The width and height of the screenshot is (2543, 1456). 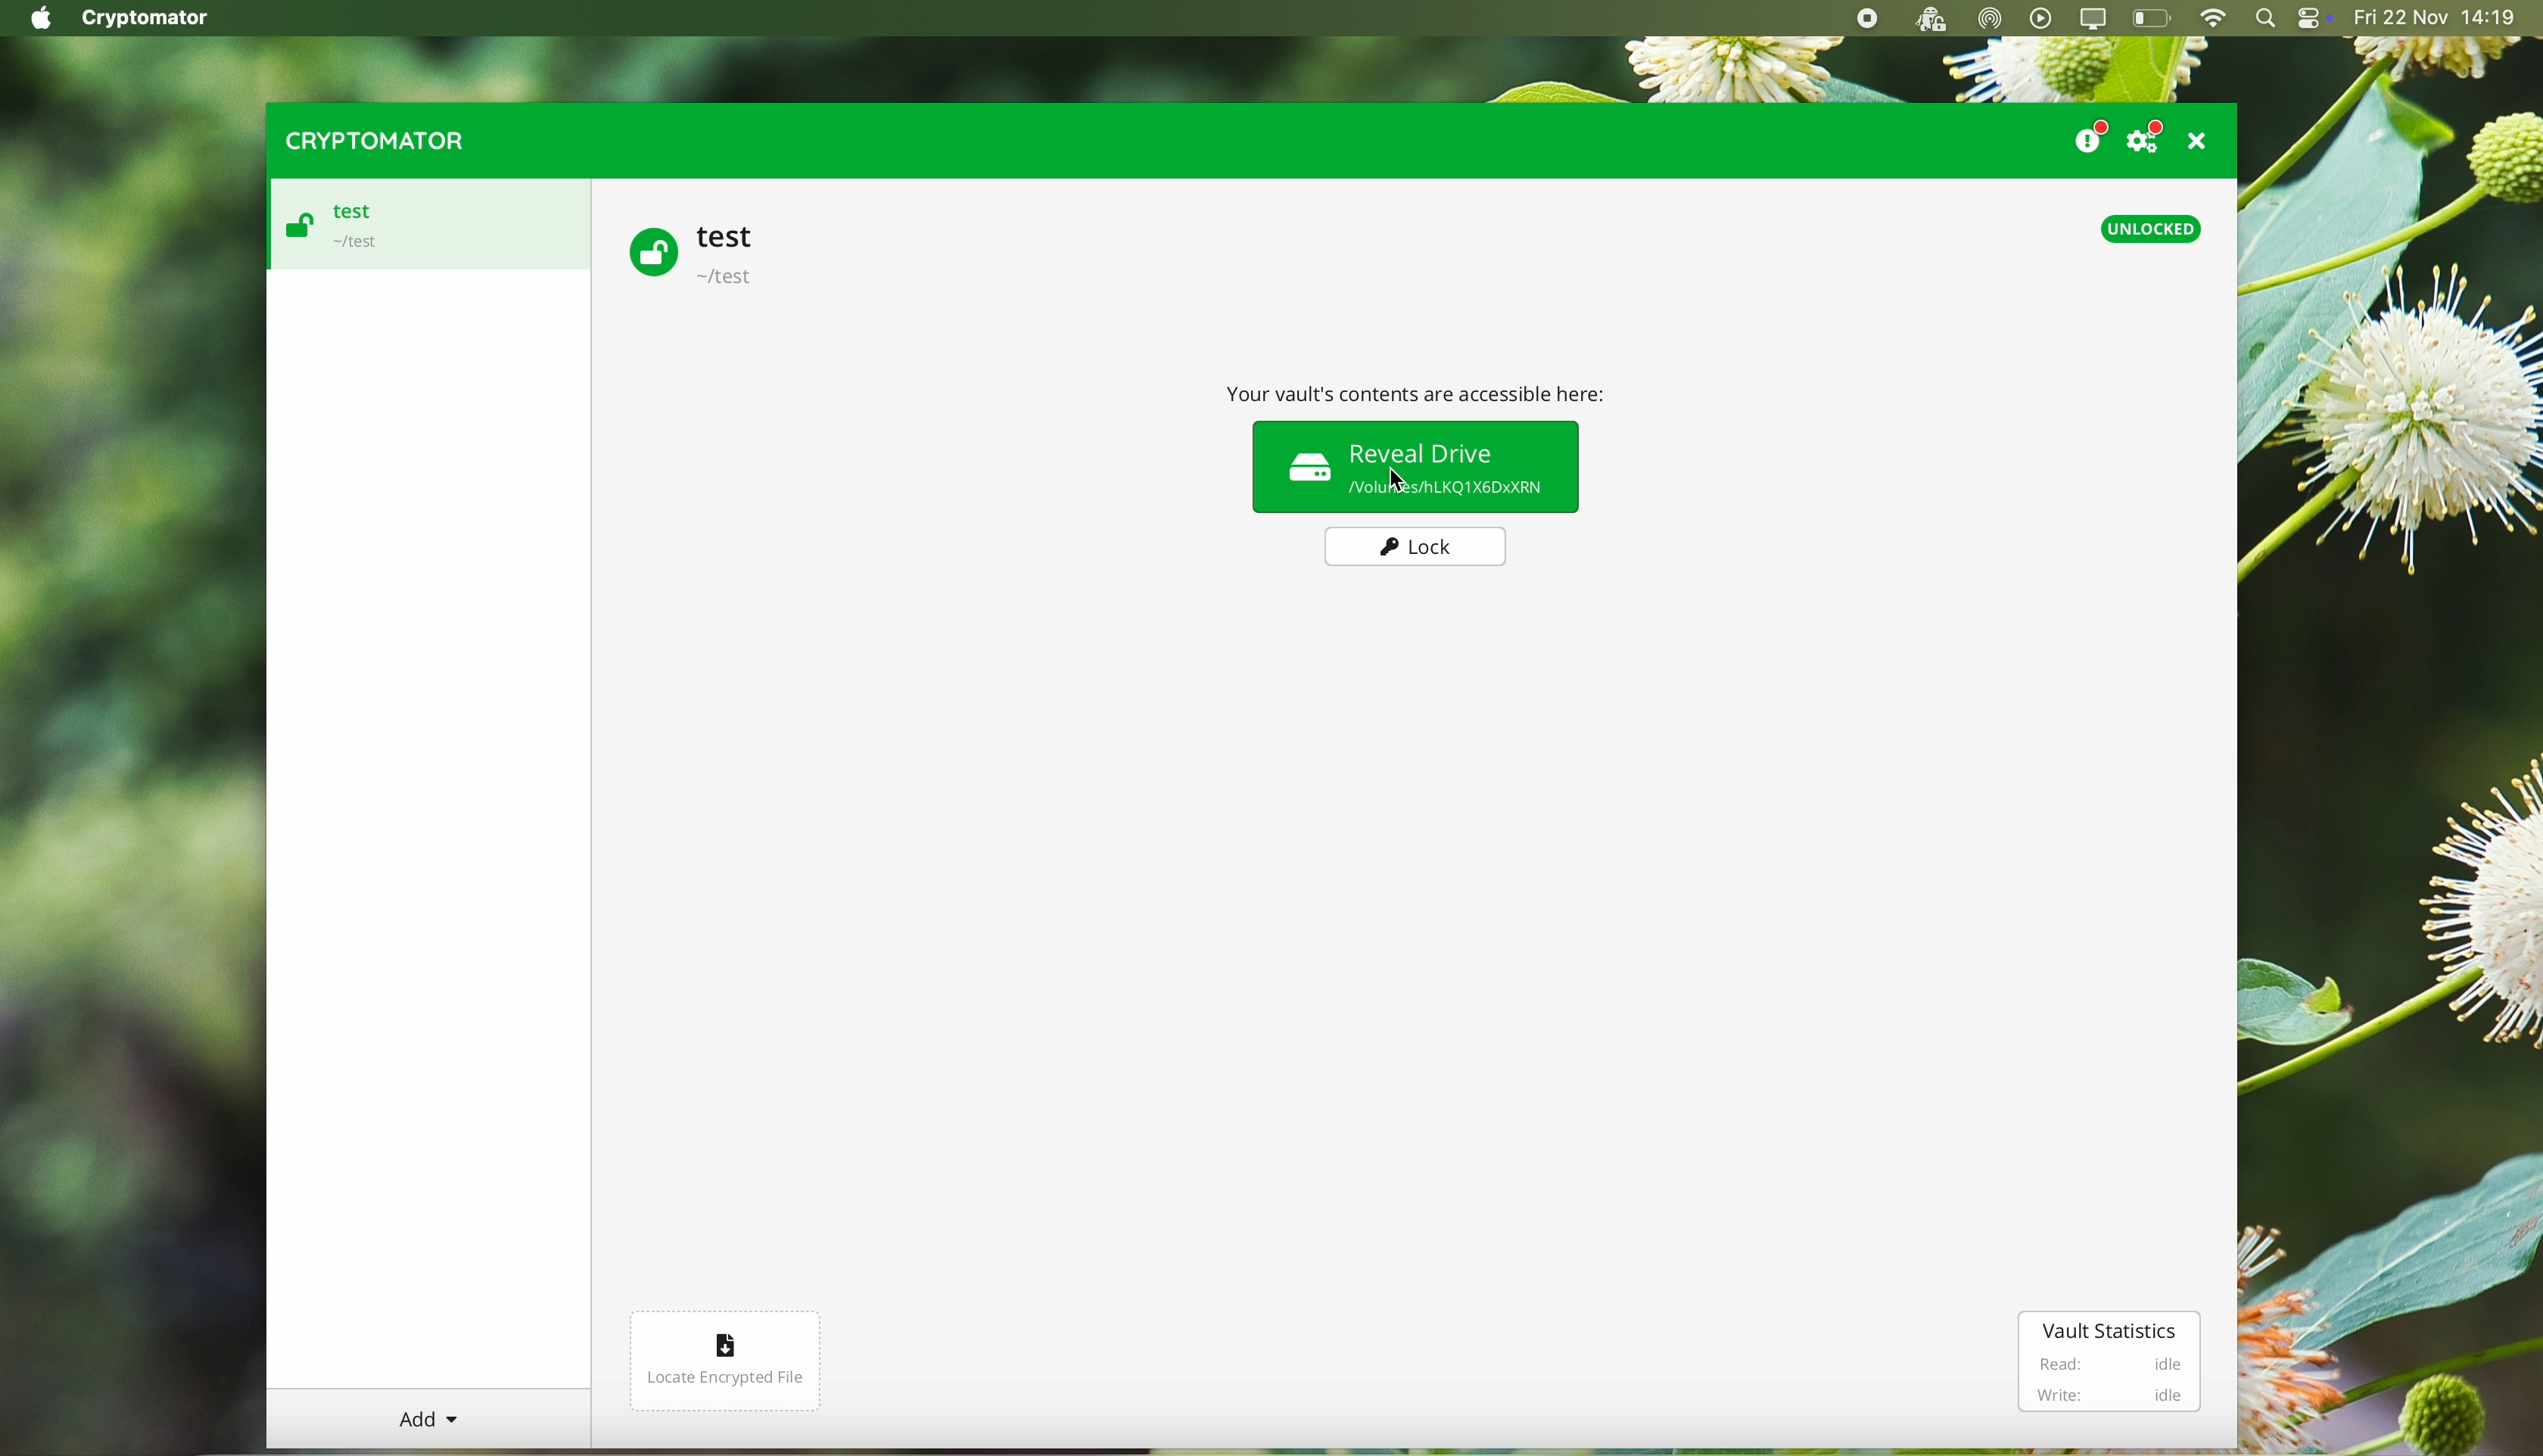 I want to click on airdrop, so click(x=1991, y=20).